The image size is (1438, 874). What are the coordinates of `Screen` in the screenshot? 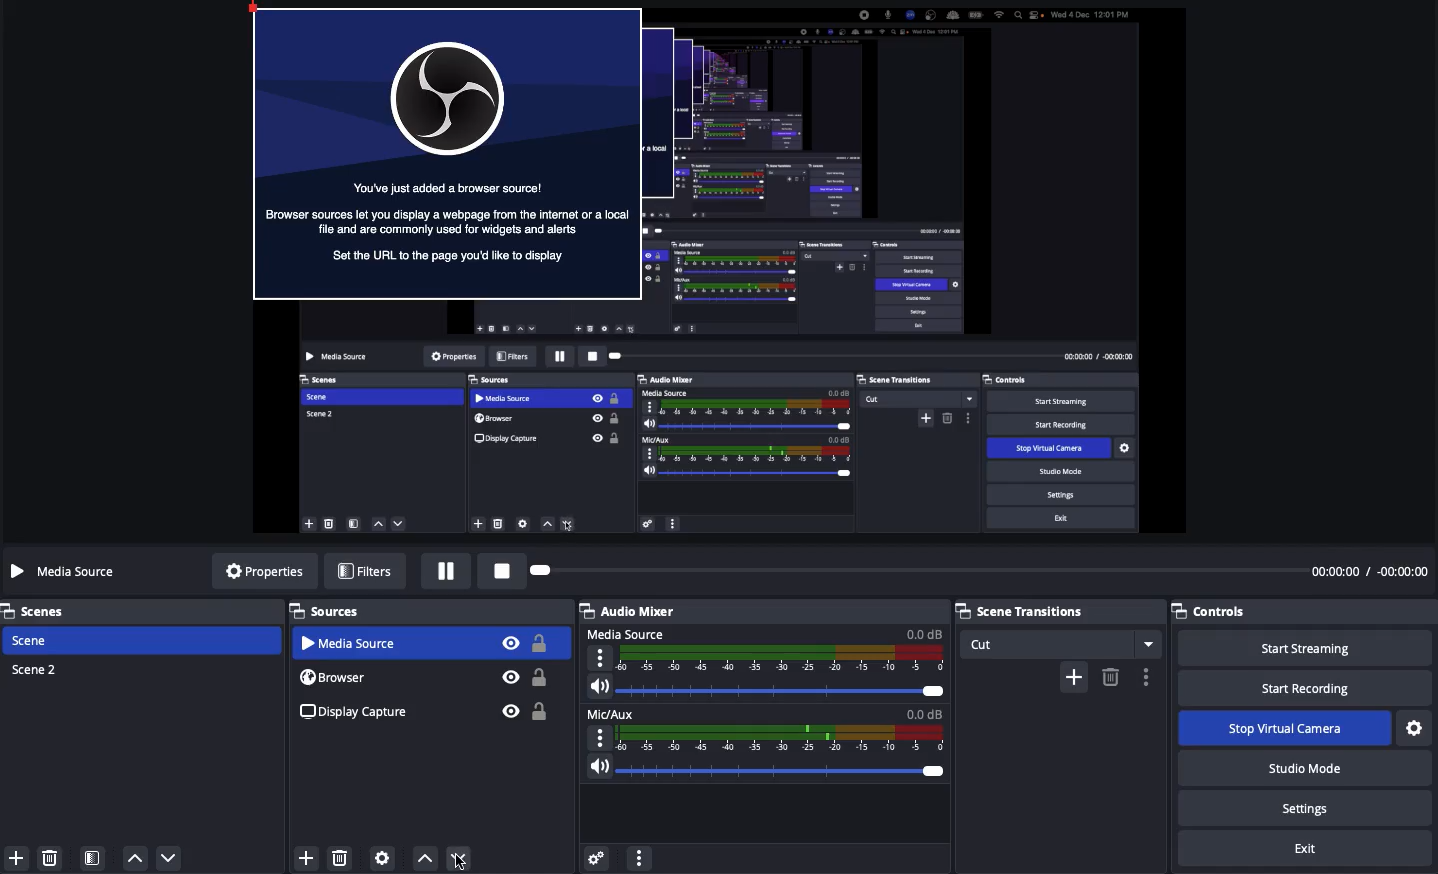 It's located at (720, 267).